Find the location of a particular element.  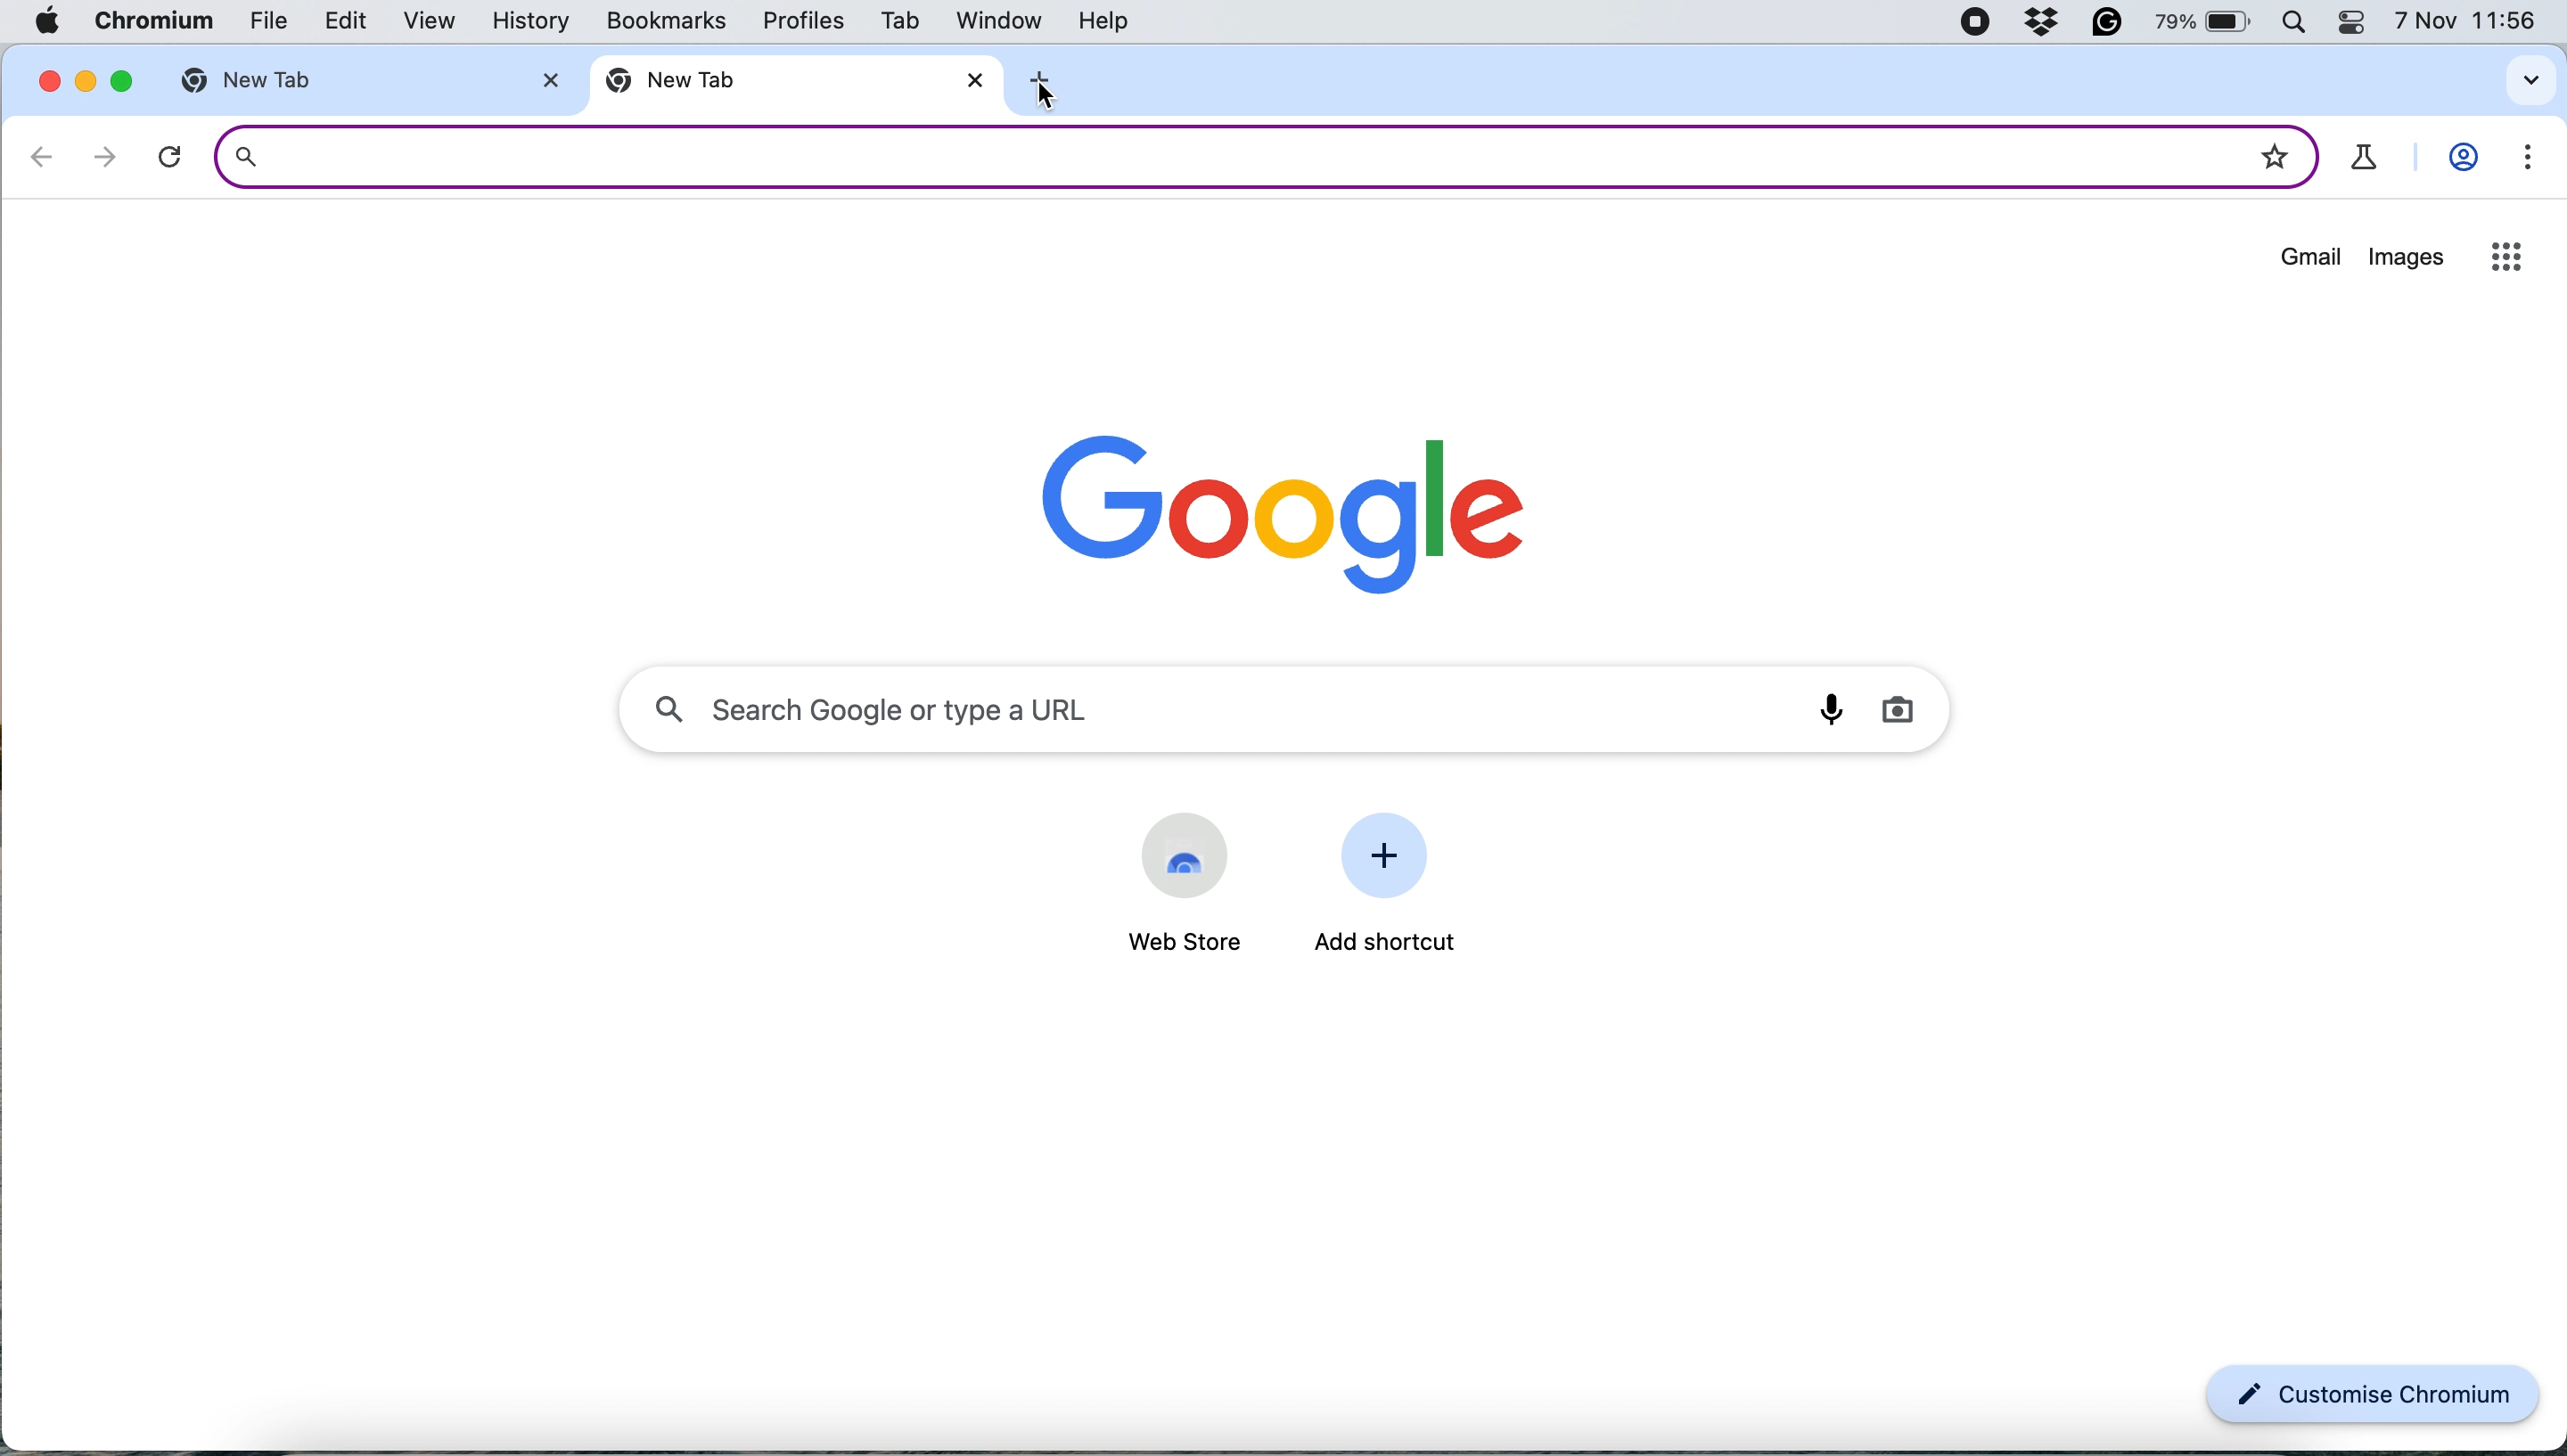

search google or type a url is located at coordinates (1289, 704).